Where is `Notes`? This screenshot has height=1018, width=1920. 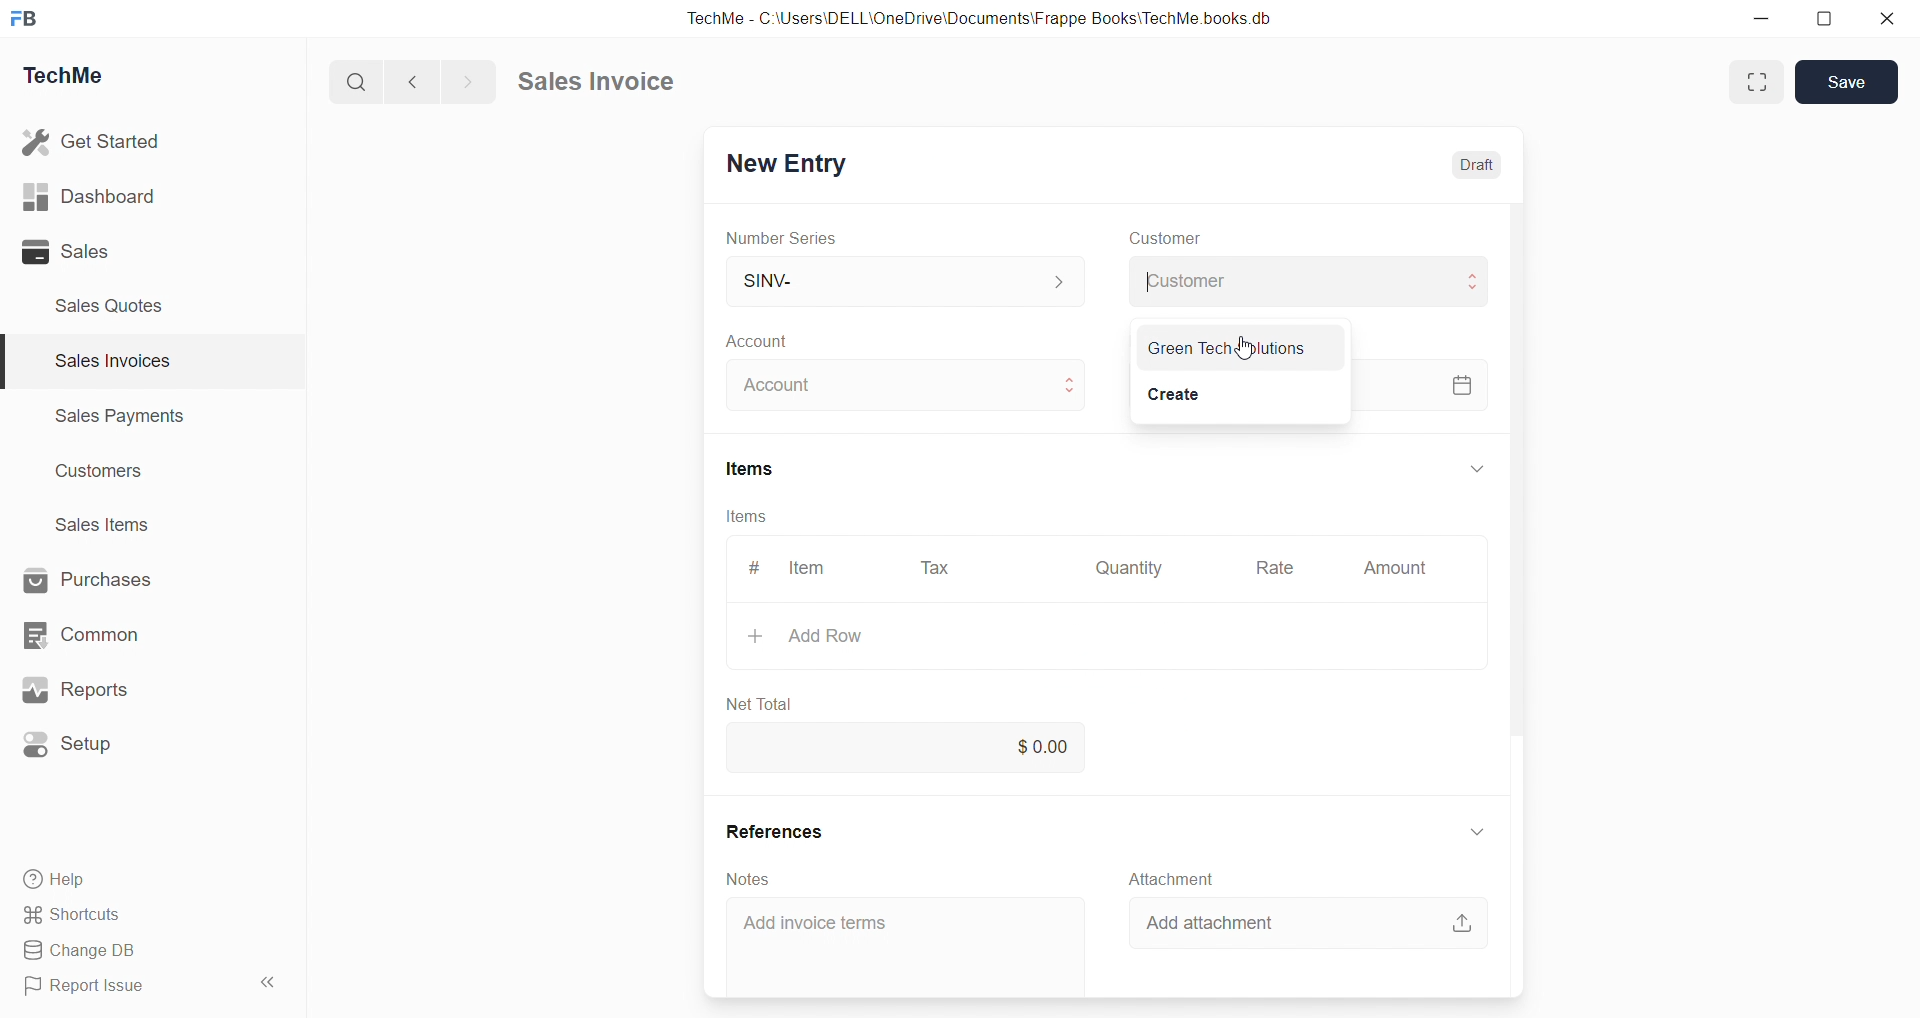 Notes is located at coordinates (746, 879).